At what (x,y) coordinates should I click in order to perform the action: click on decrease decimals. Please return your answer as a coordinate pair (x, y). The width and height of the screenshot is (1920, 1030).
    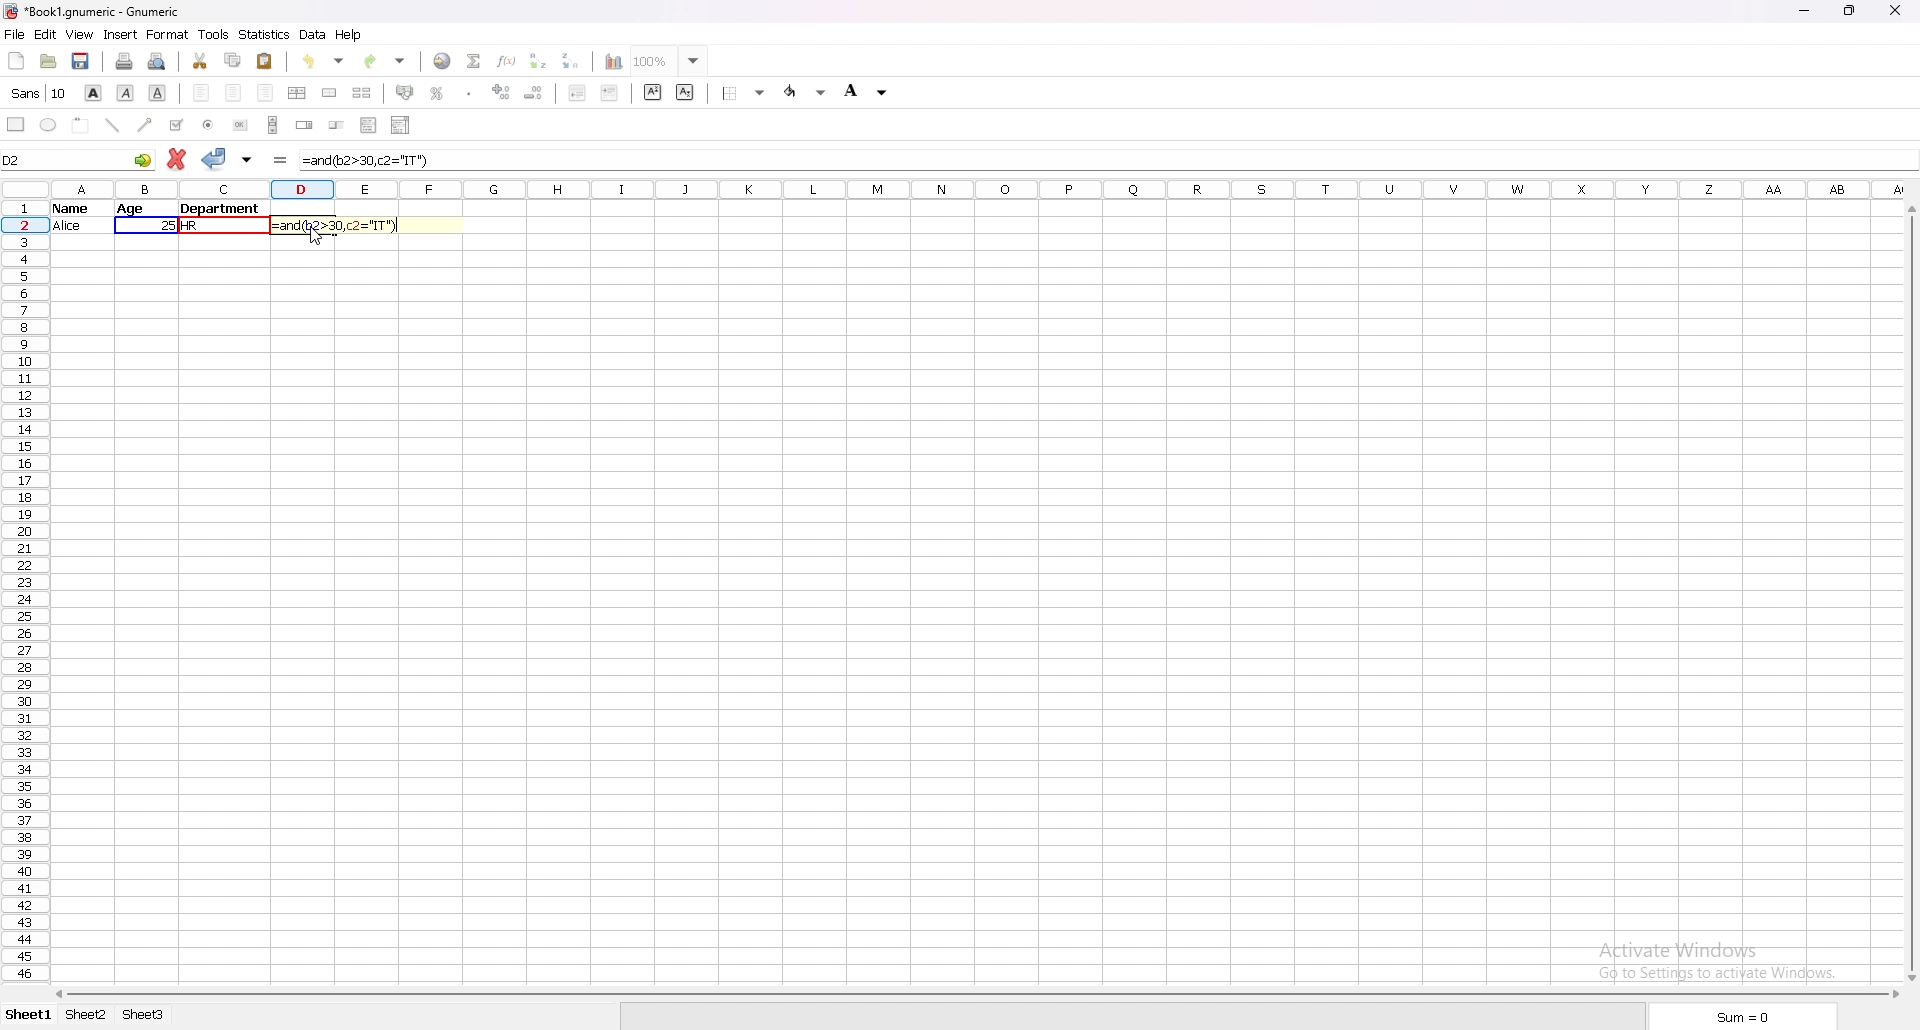
    Looking at the image, I should click on (534, 92).